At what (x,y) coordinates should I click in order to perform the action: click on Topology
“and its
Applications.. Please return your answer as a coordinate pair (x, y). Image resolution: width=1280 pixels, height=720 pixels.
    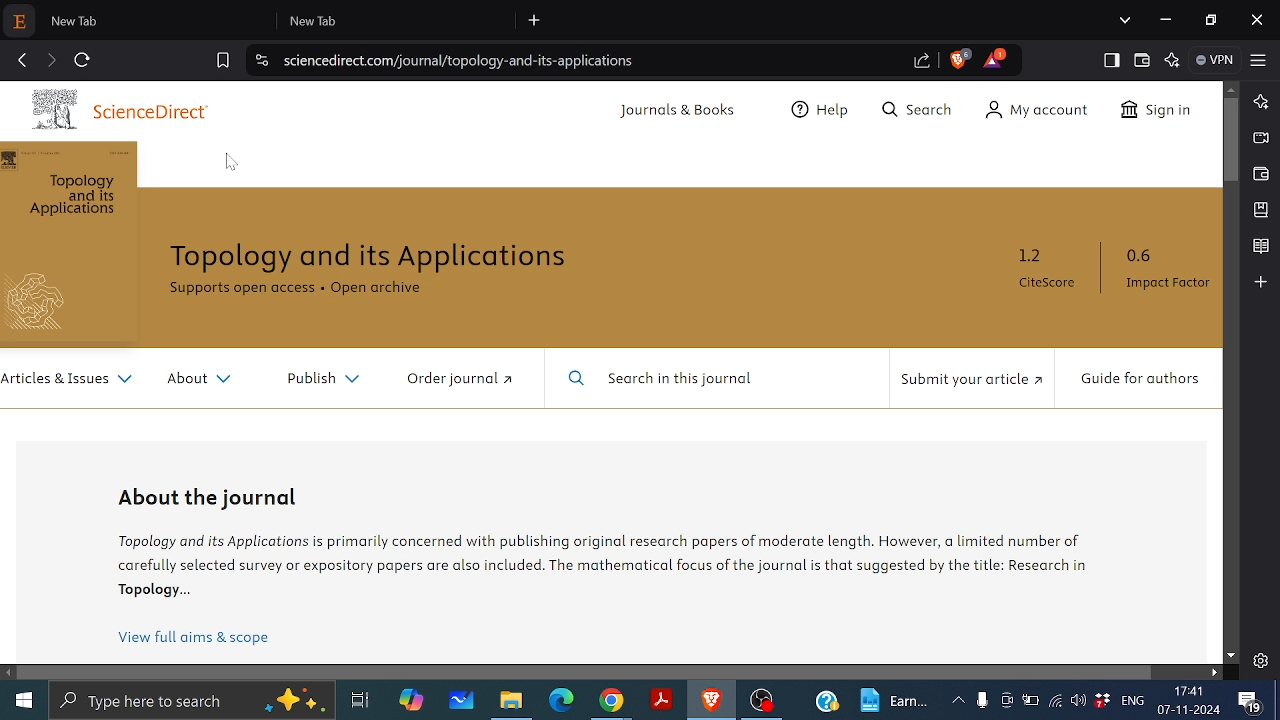
    Looking at the image, I should click on (77, 197).